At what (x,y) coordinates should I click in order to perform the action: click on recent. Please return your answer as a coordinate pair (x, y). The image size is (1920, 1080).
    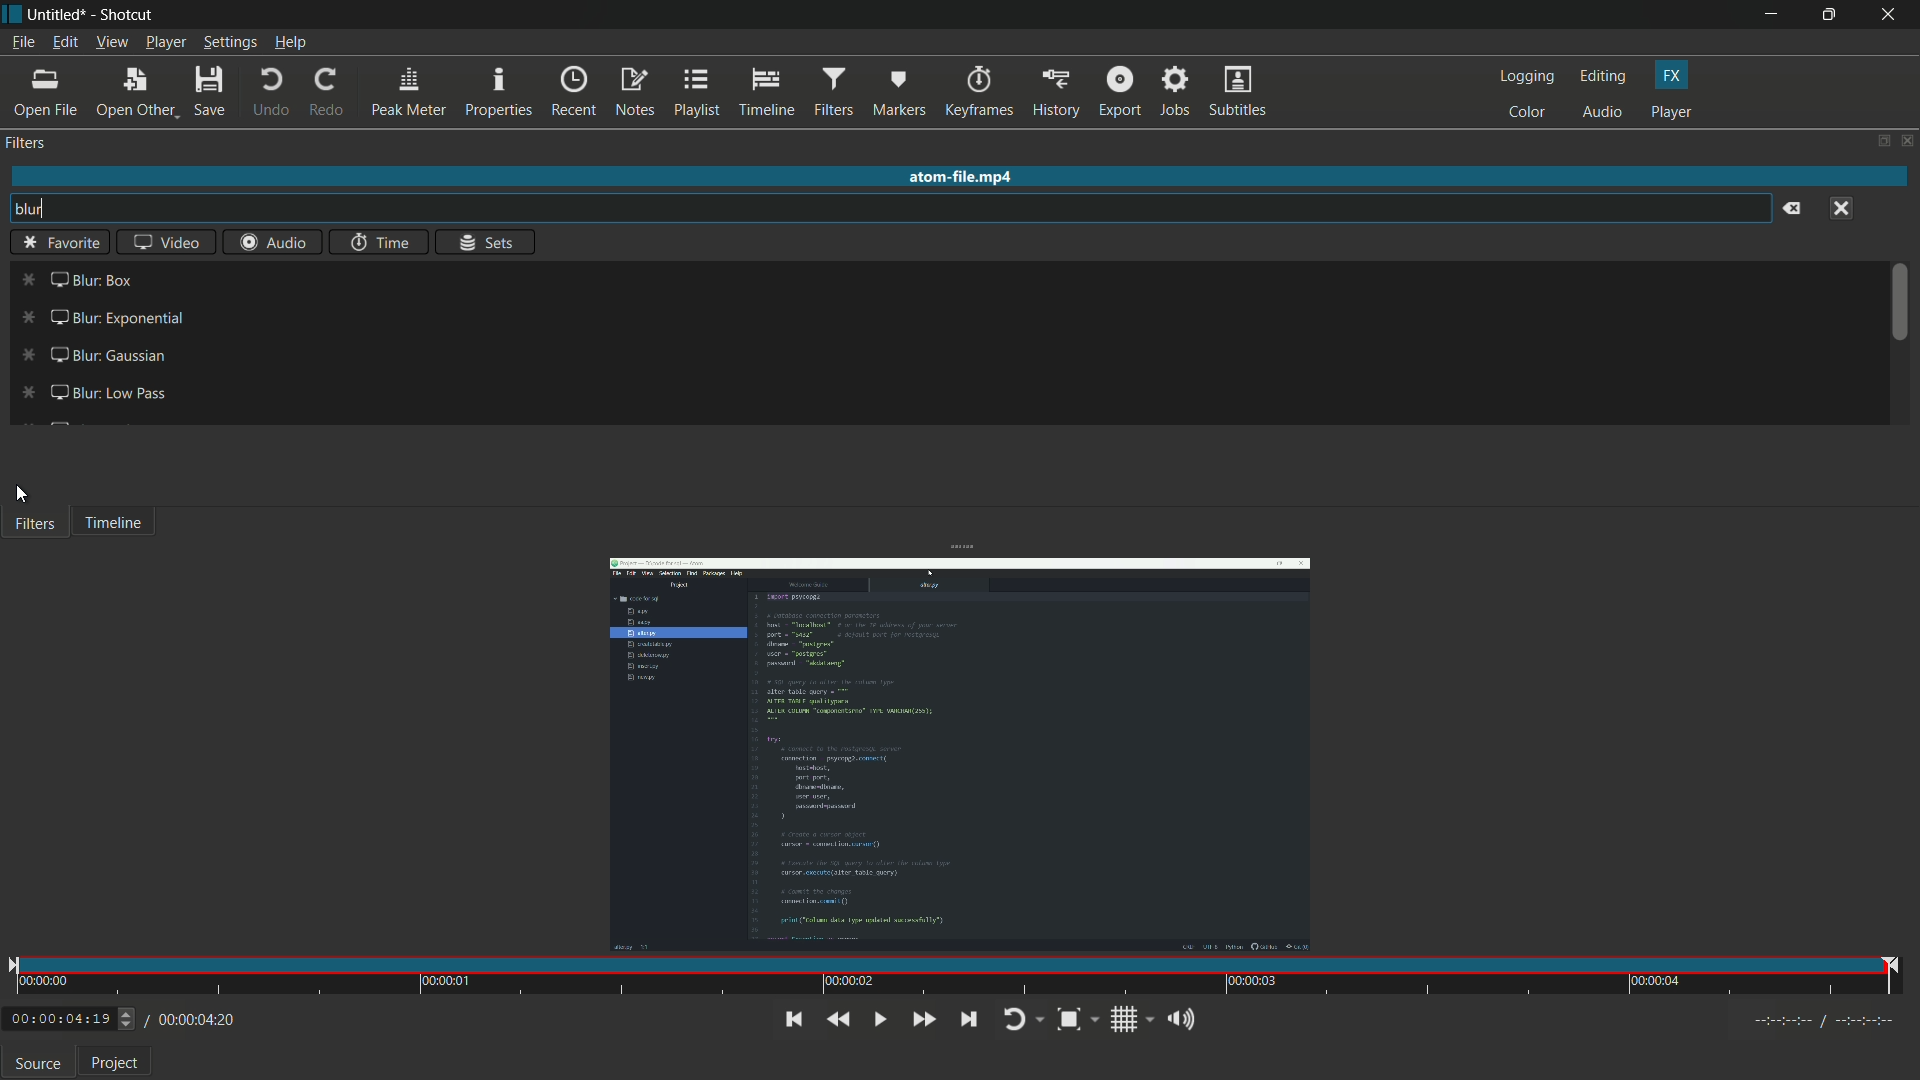
    Looking at the image, I should click on (573, 93).